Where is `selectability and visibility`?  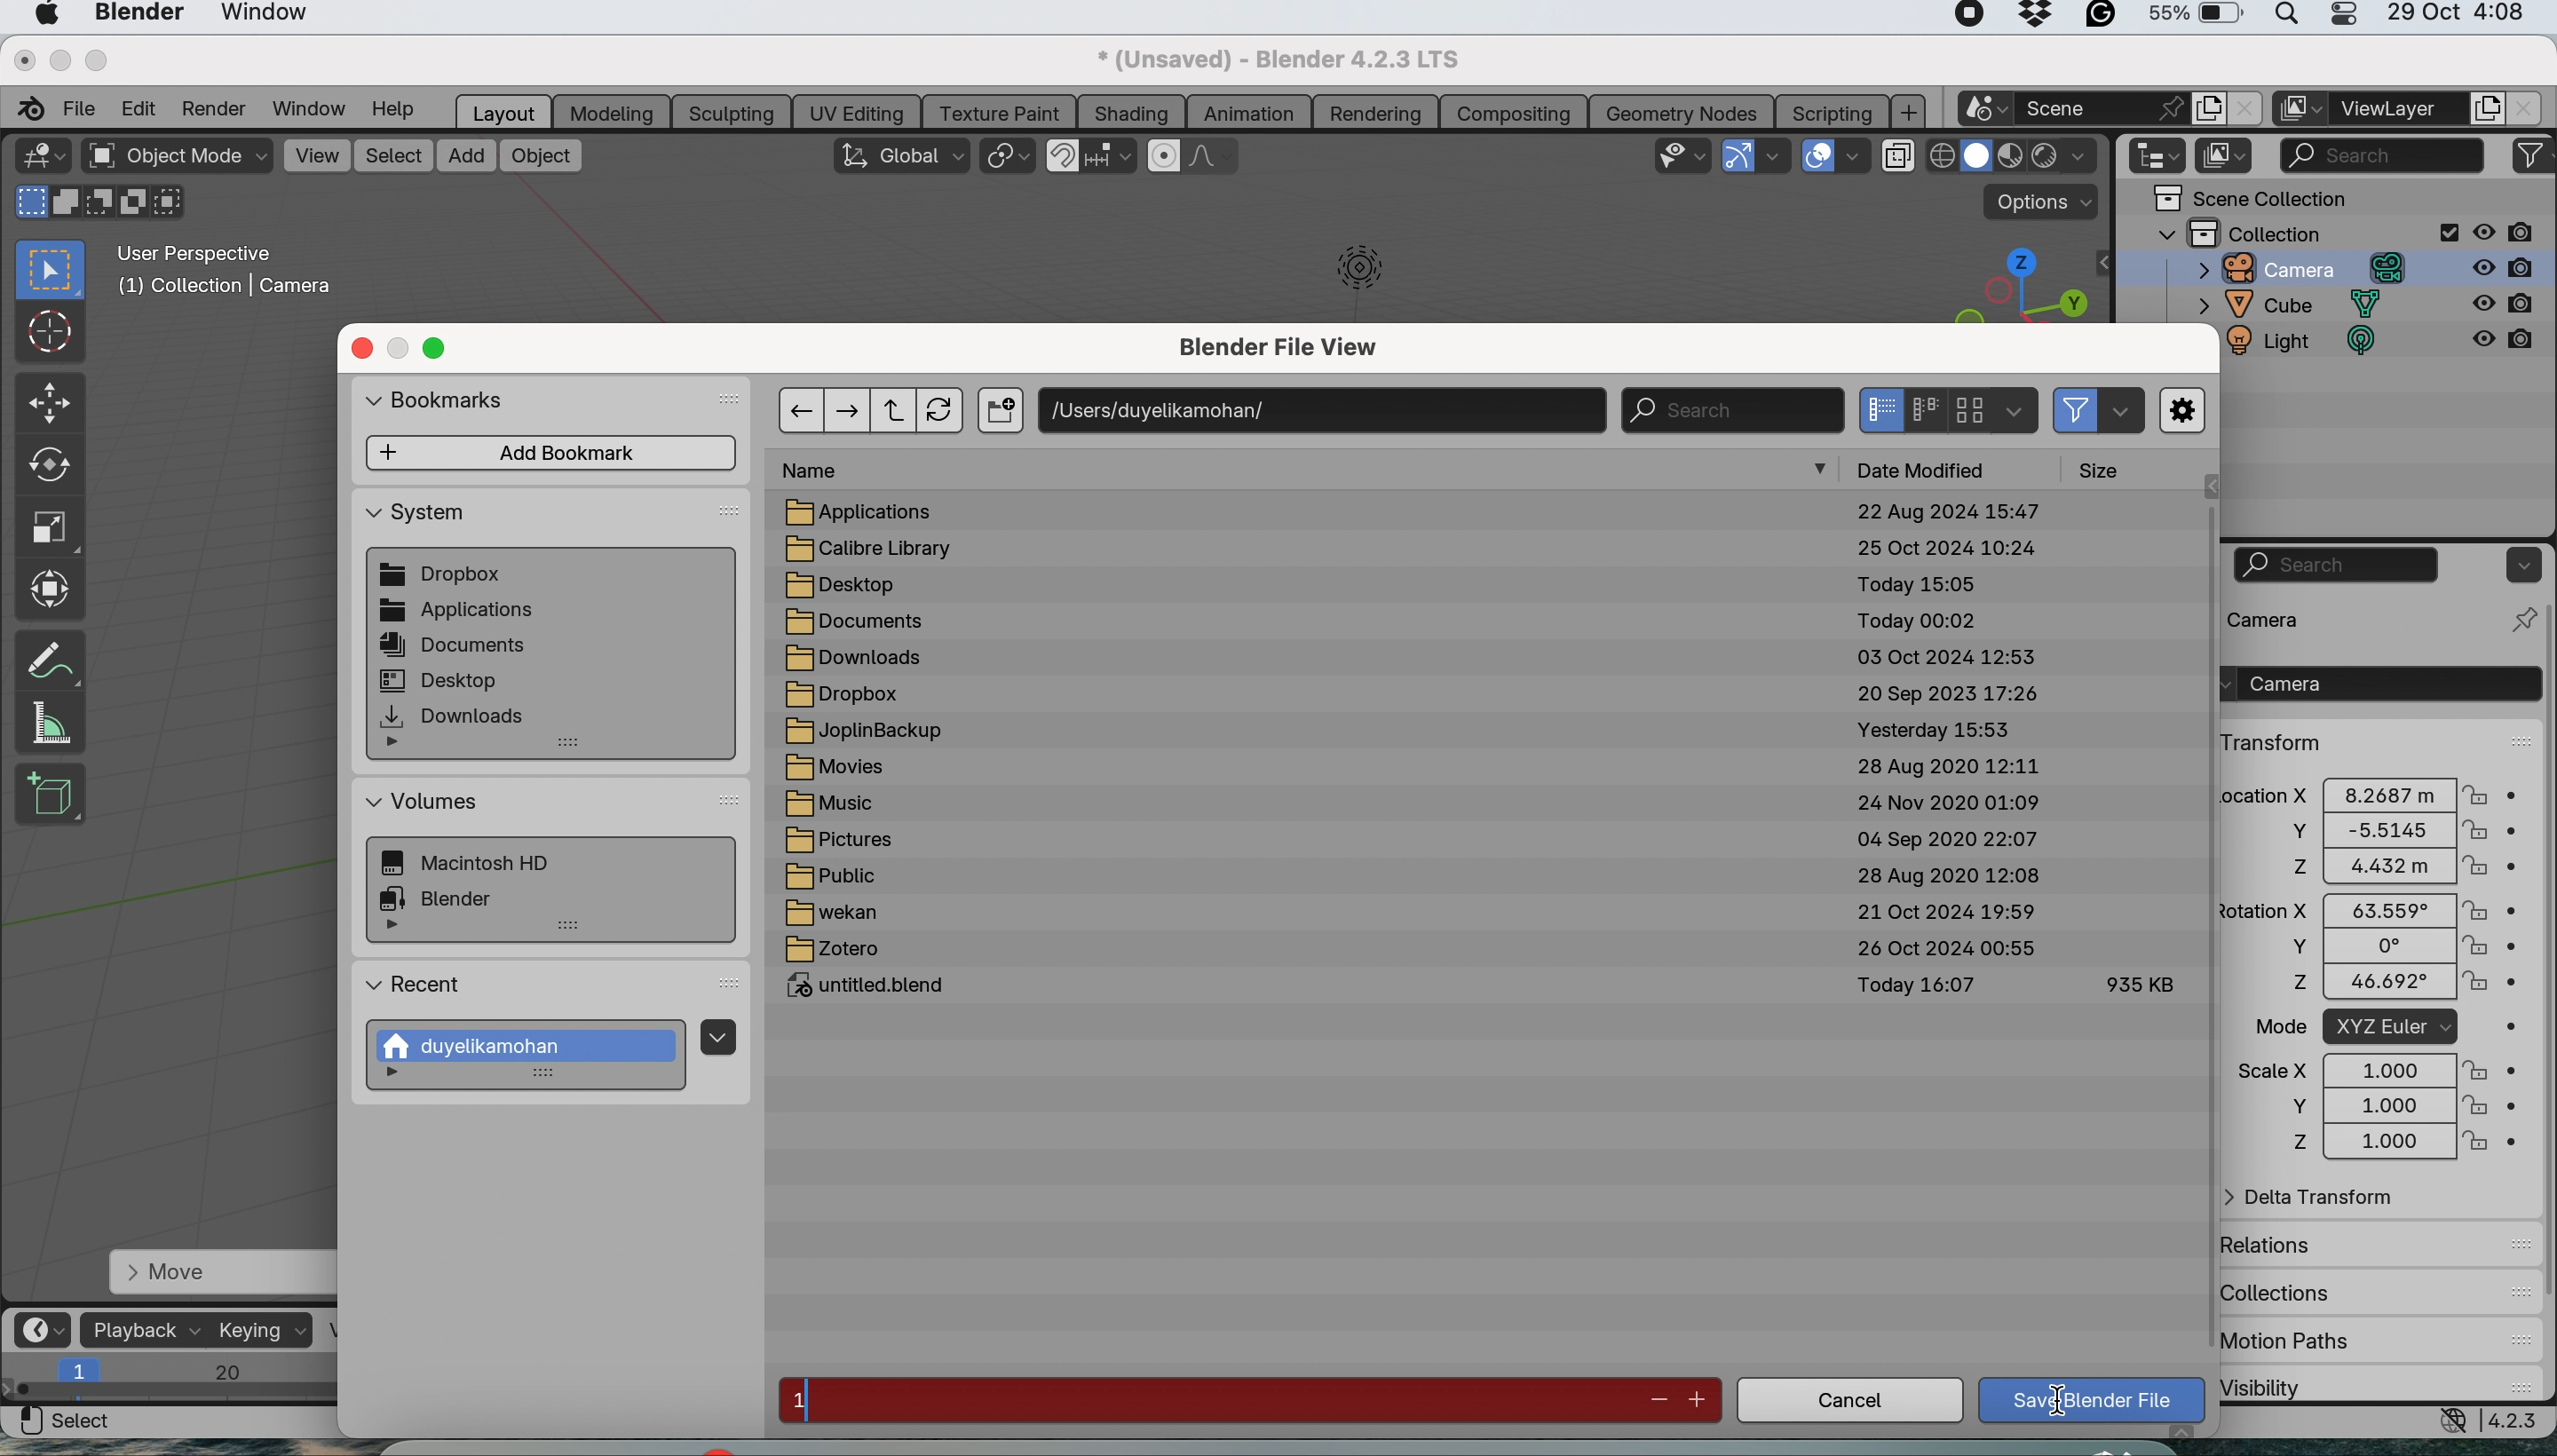 selectability and visibility is located at coordinates (1684, 153).